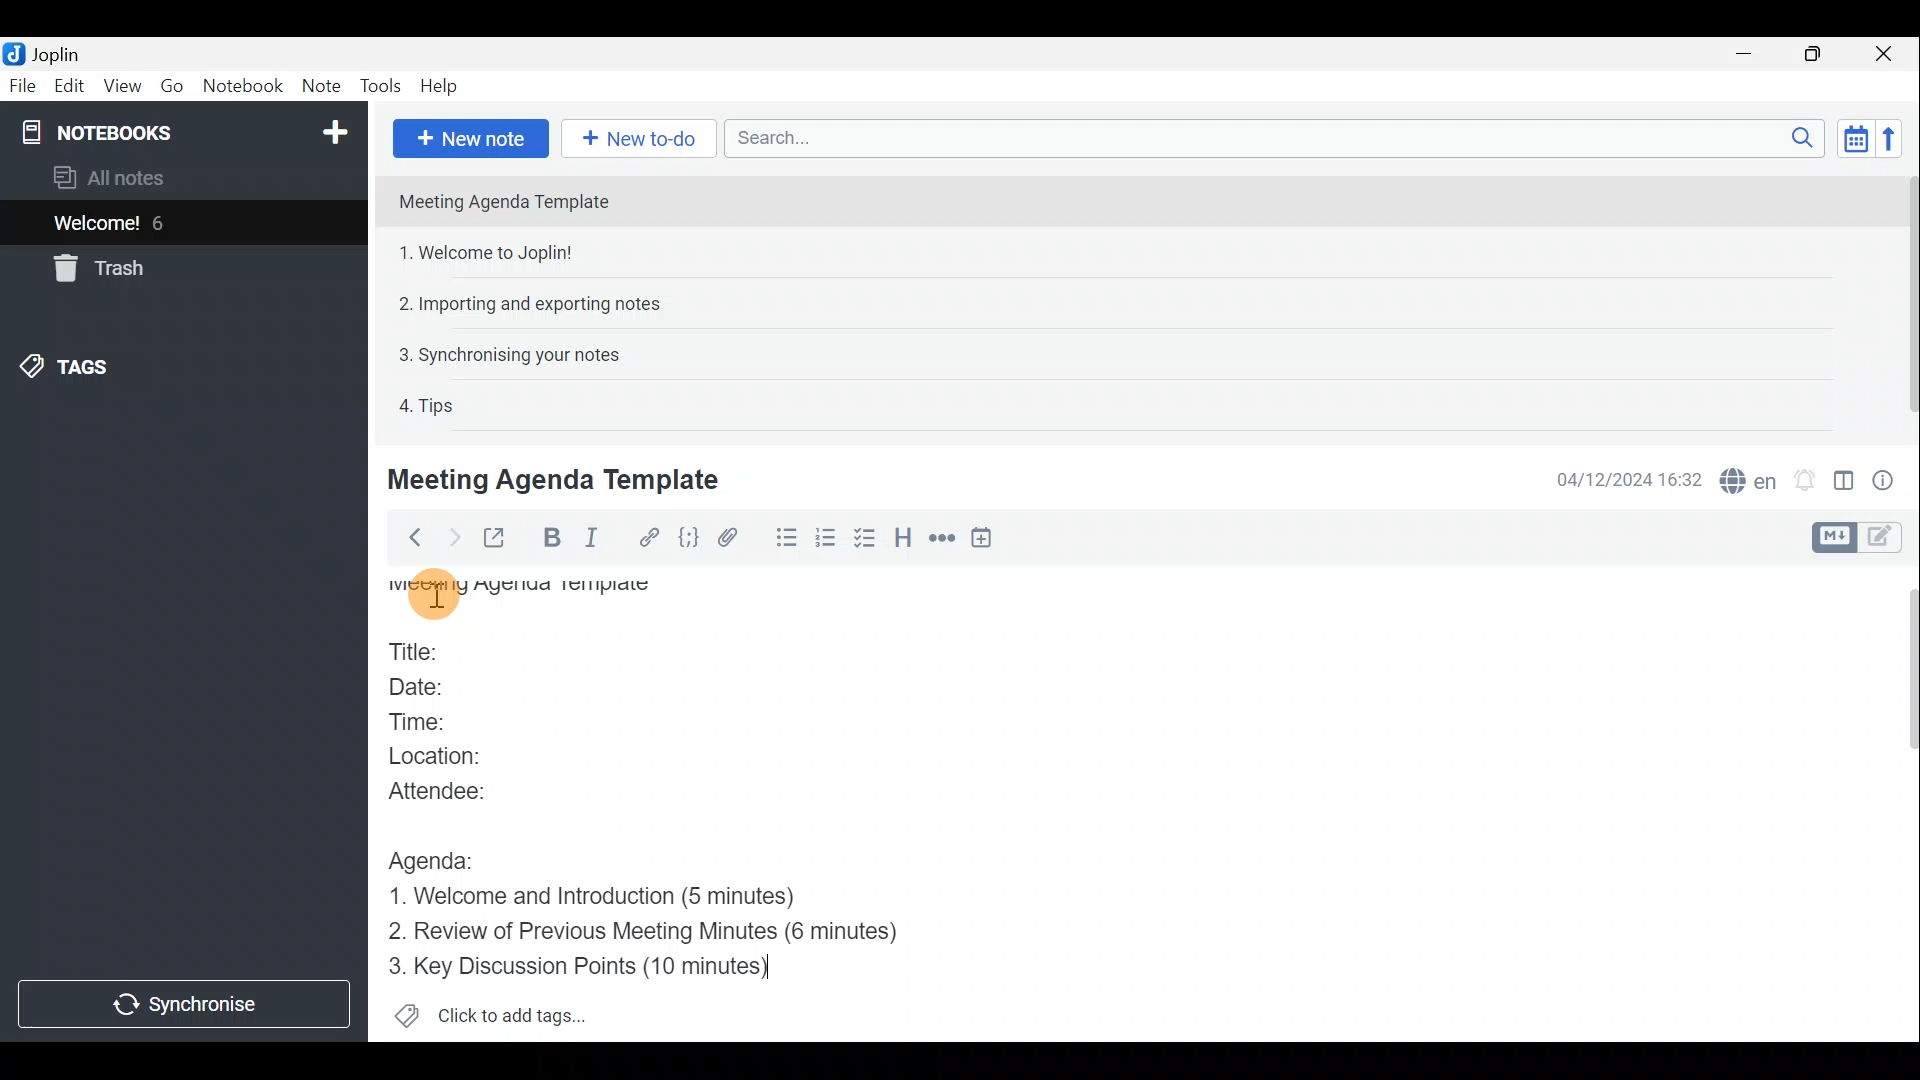 Image resolution: width=1920 pixels, height=1080 pixels. What do you see at coordinates (428, 405) in the screenshot?
I see `4. Tips` at bounding box center [428, 405].